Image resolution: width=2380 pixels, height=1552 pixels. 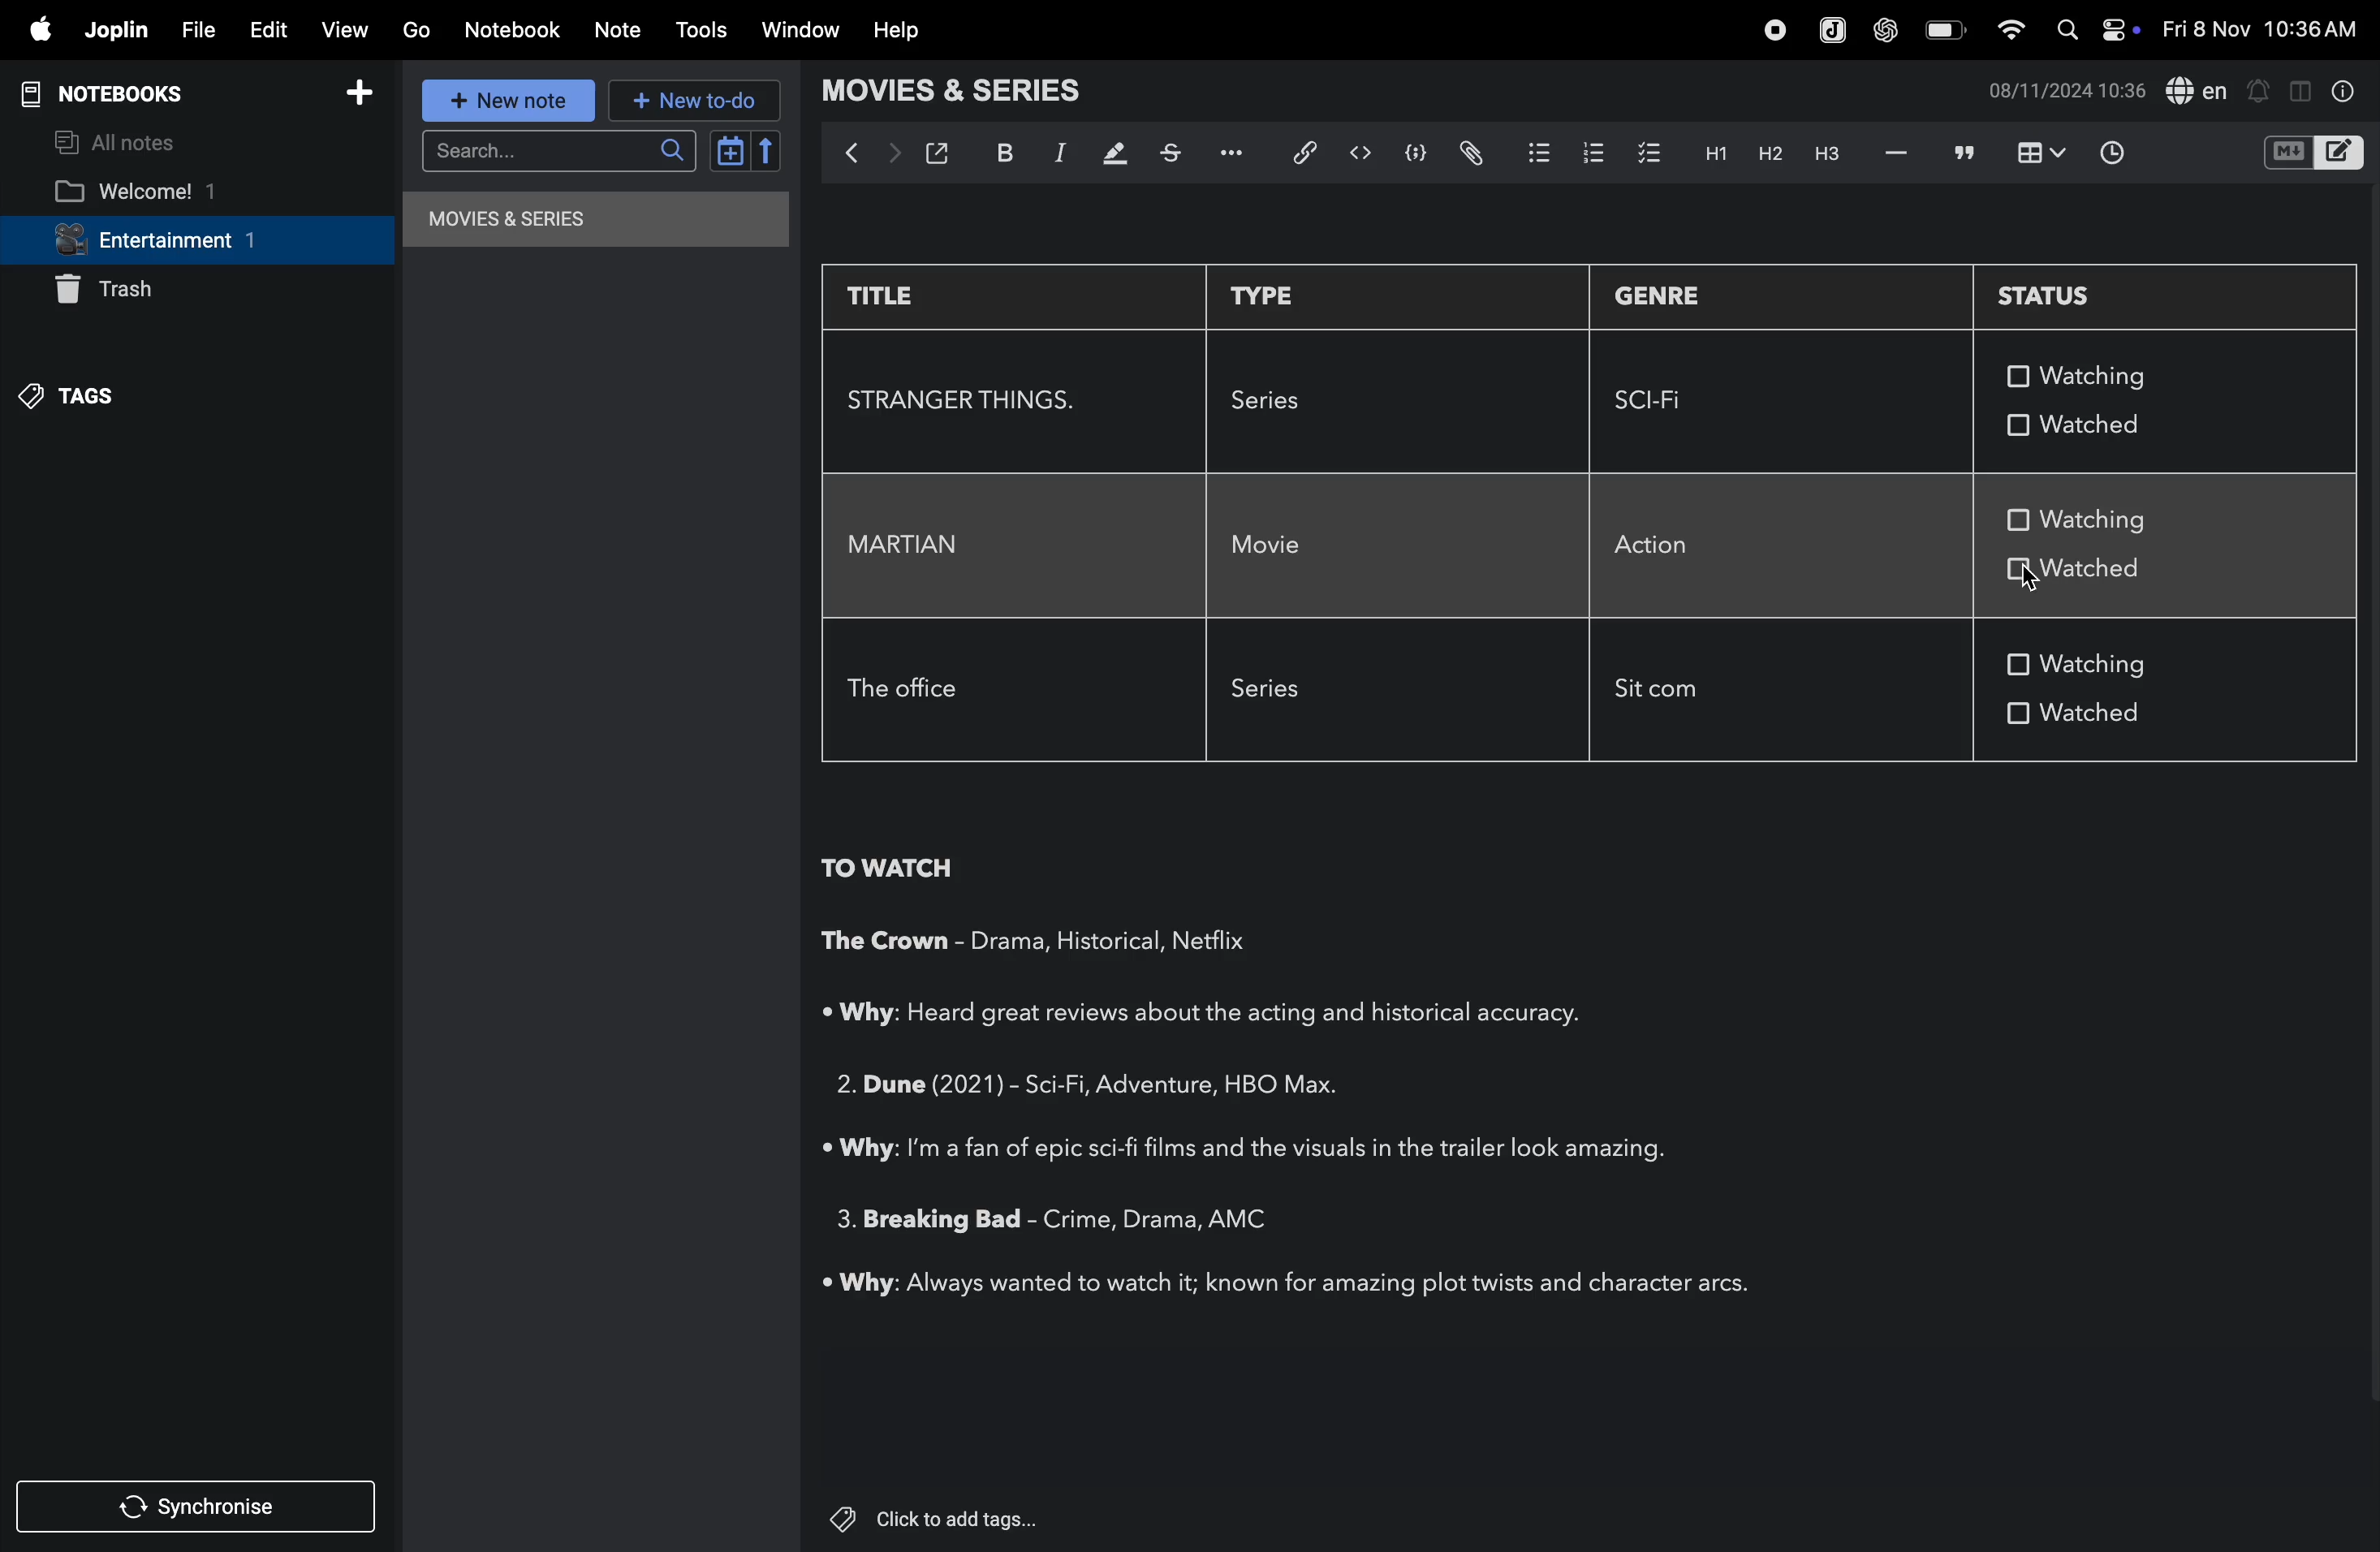 What do you see at coordinates (1466, 153) in the screenshot?
I see `attach file` at bounding box center [1466, 153].